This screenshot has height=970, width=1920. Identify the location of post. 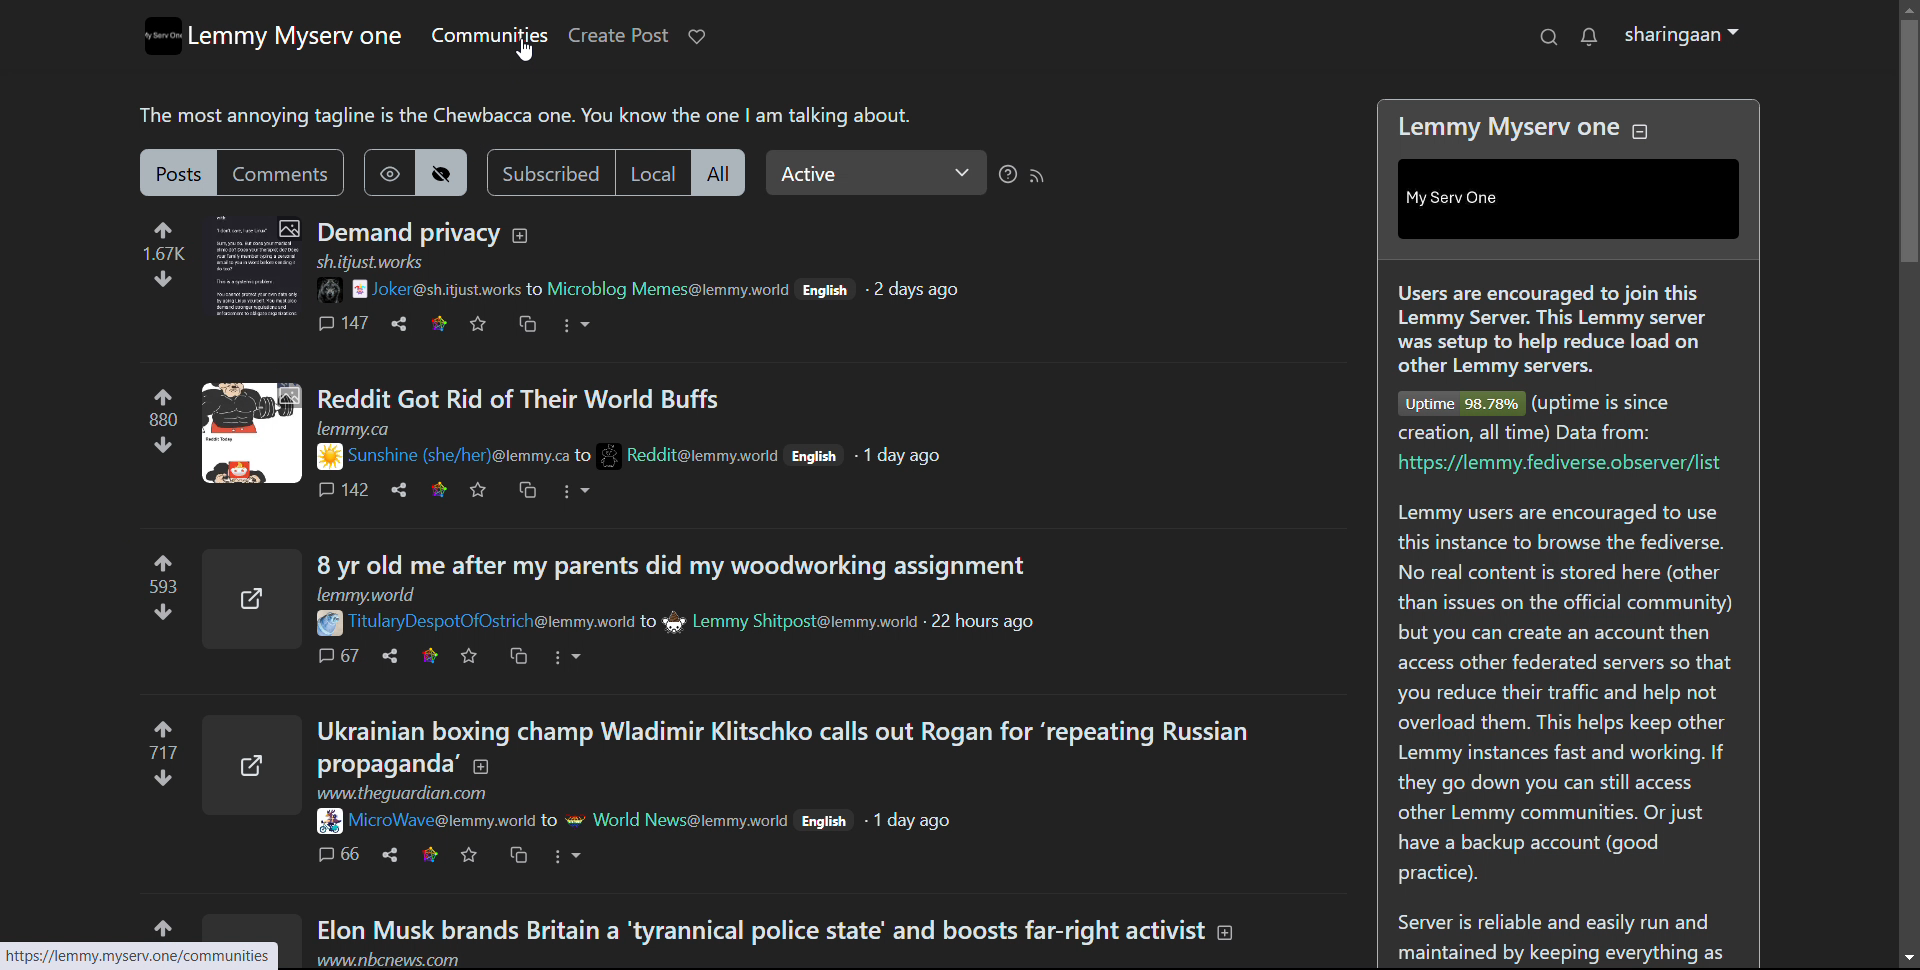
(179, 172).